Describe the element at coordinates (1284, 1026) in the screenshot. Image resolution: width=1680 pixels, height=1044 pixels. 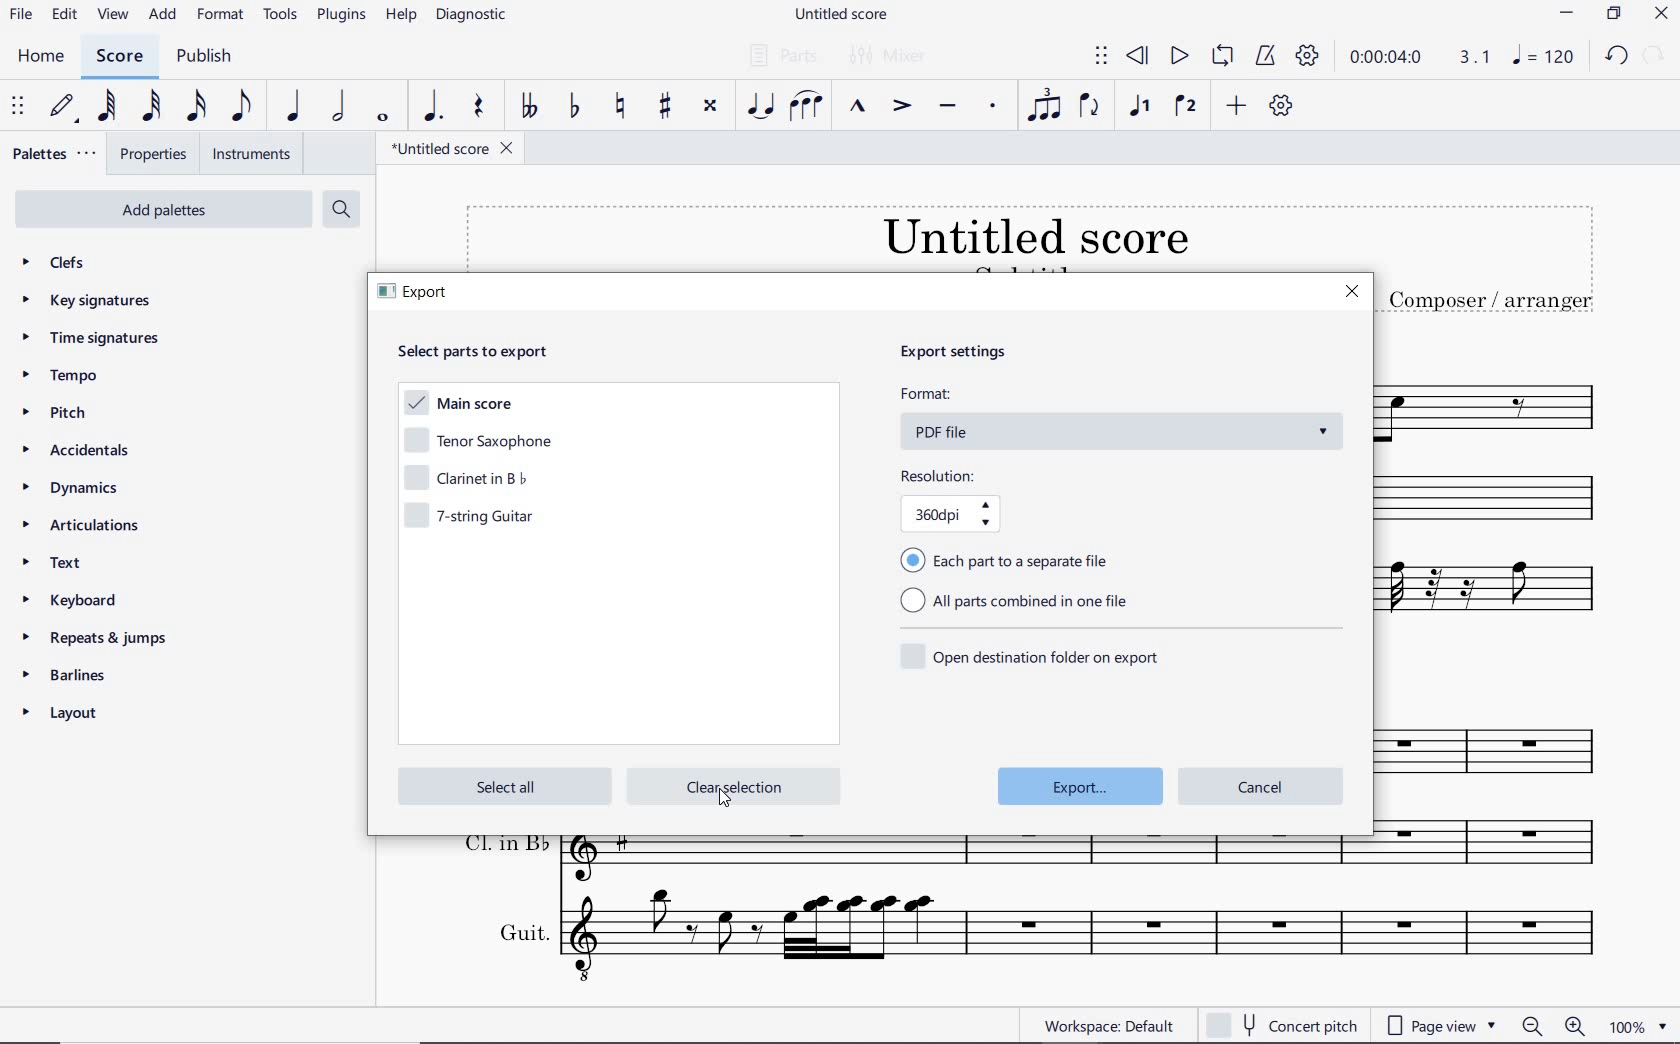
I see `concert pitch` at that location.